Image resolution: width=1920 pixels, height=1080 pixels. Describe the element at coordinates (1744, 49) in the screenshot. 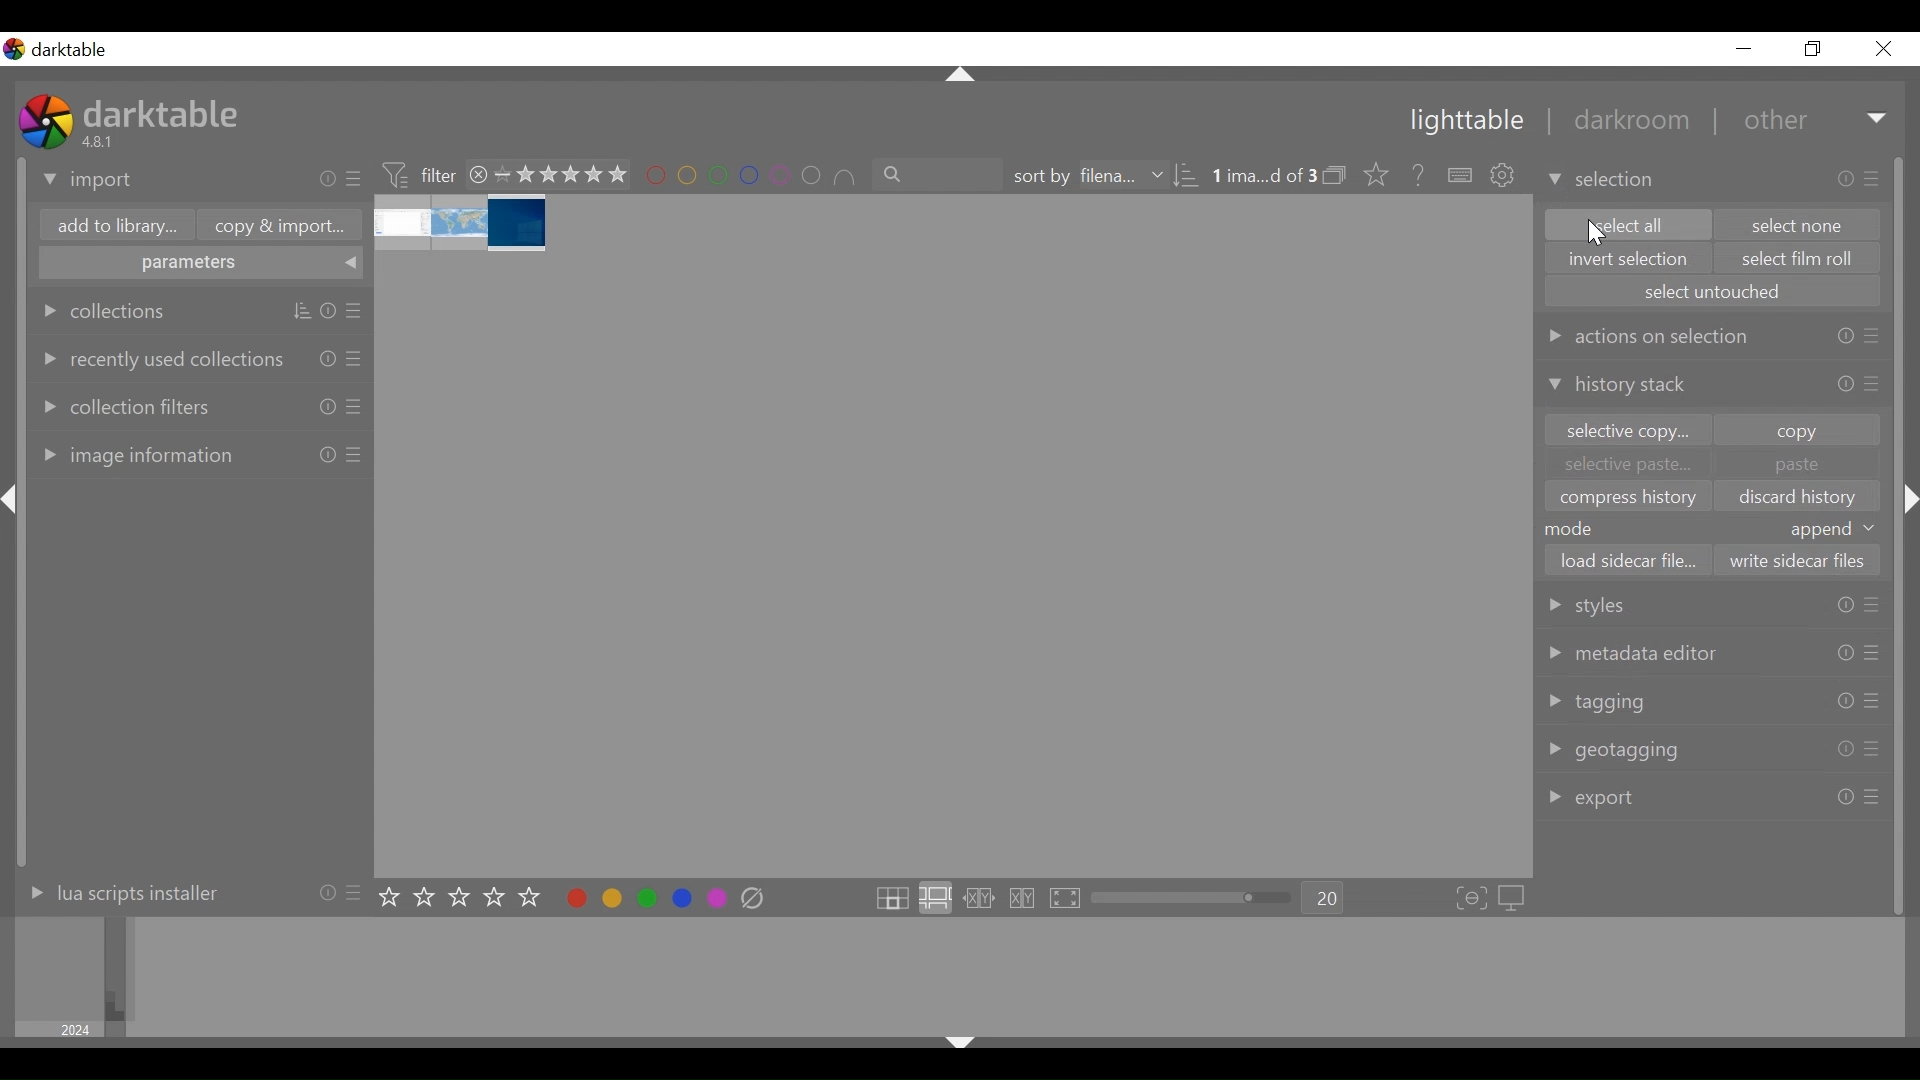

I see `minimize` at that location.